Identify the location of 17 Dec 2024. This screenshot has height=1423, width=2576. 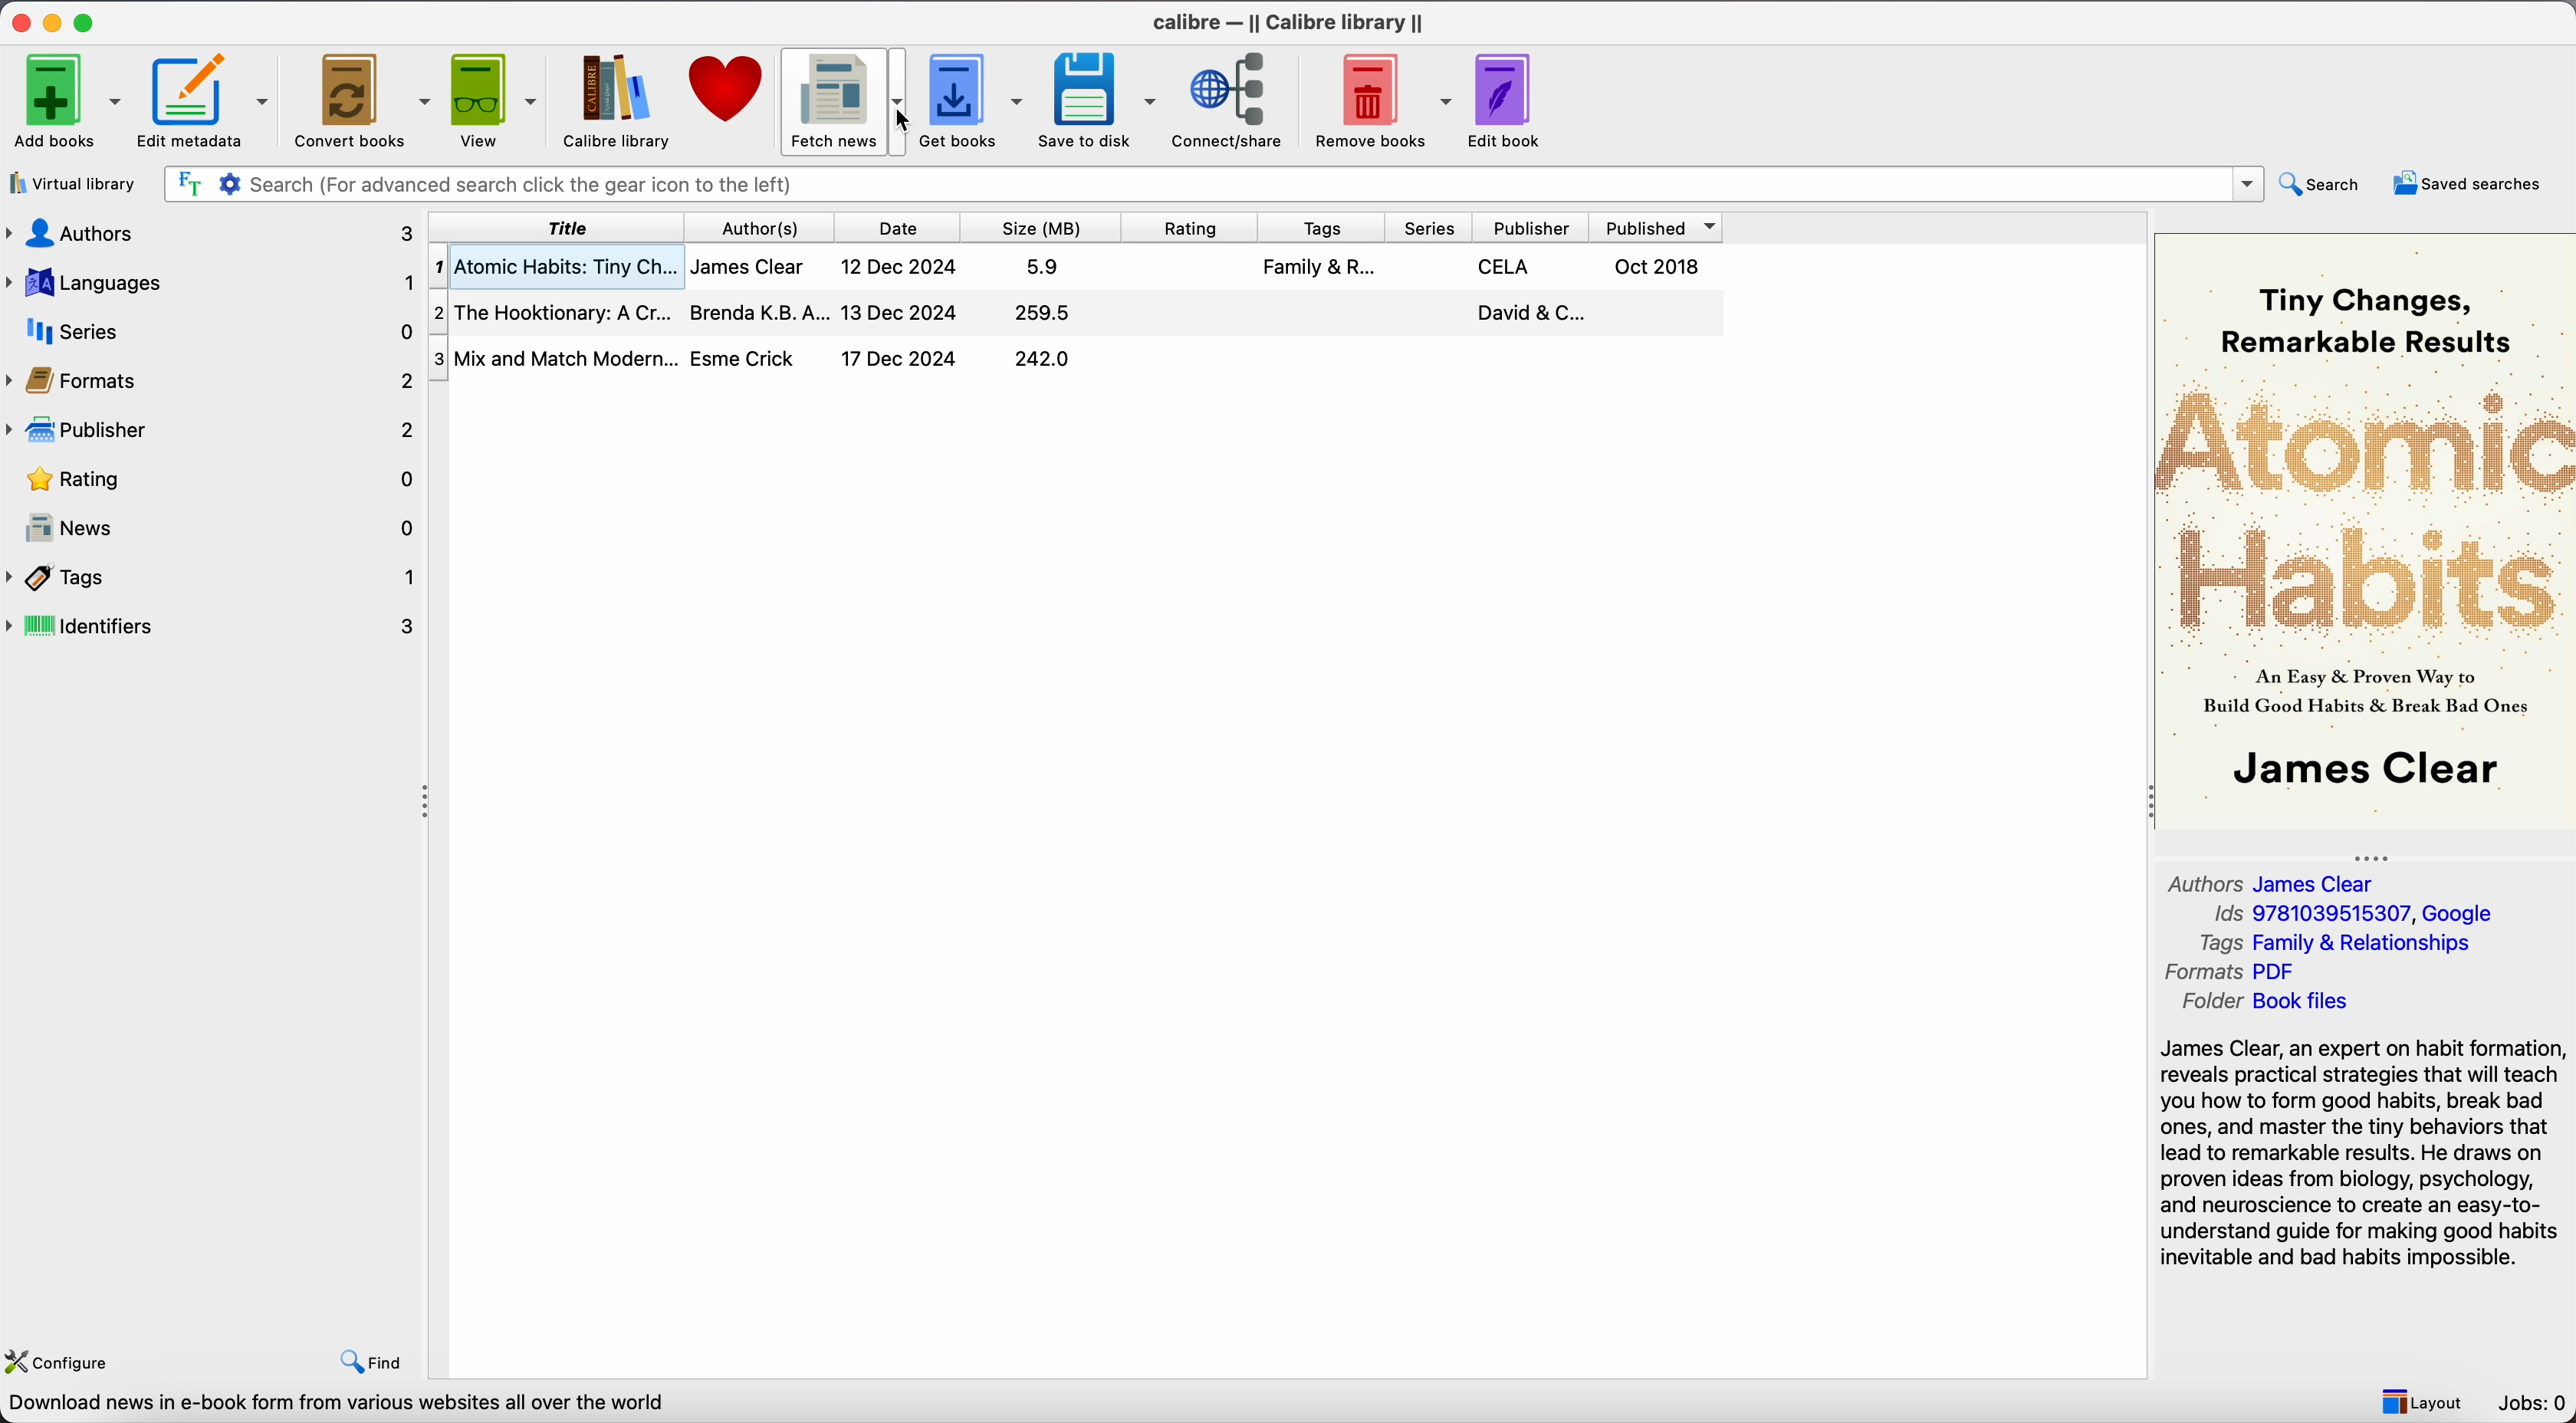
(898, 358).